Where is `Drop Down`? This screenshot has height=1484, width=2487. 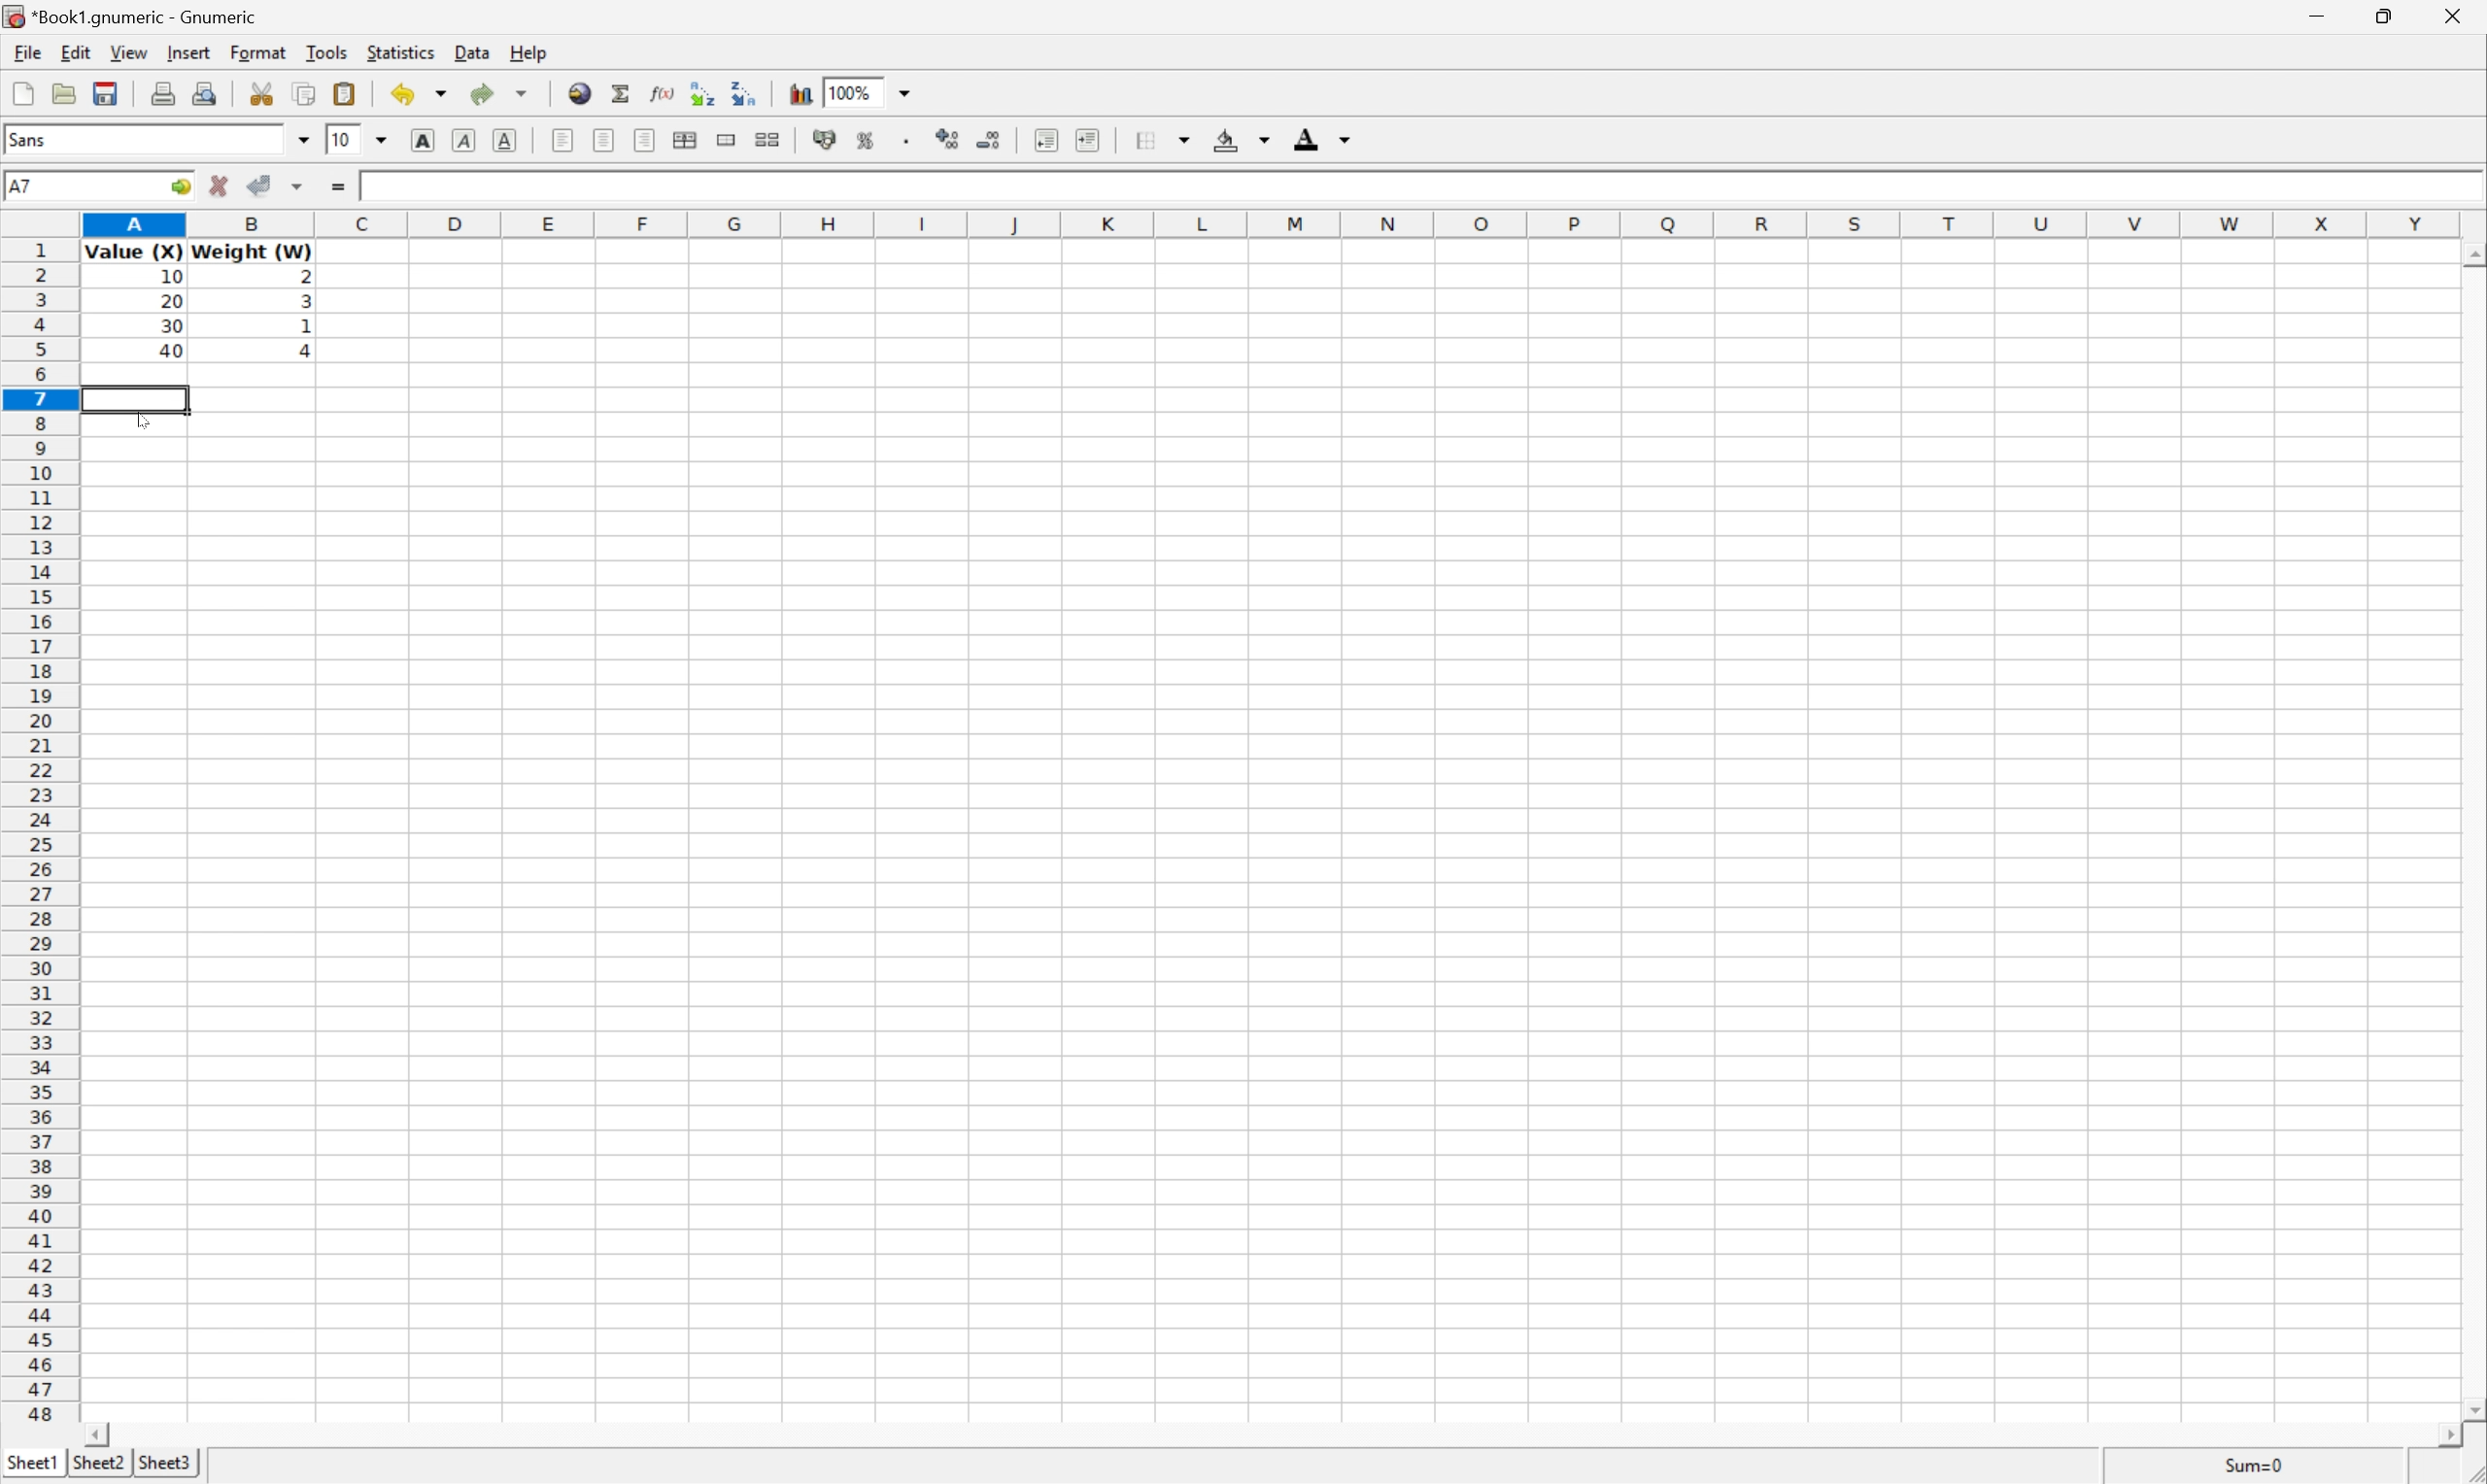 Drop Down is located at coordinates (384, 136).